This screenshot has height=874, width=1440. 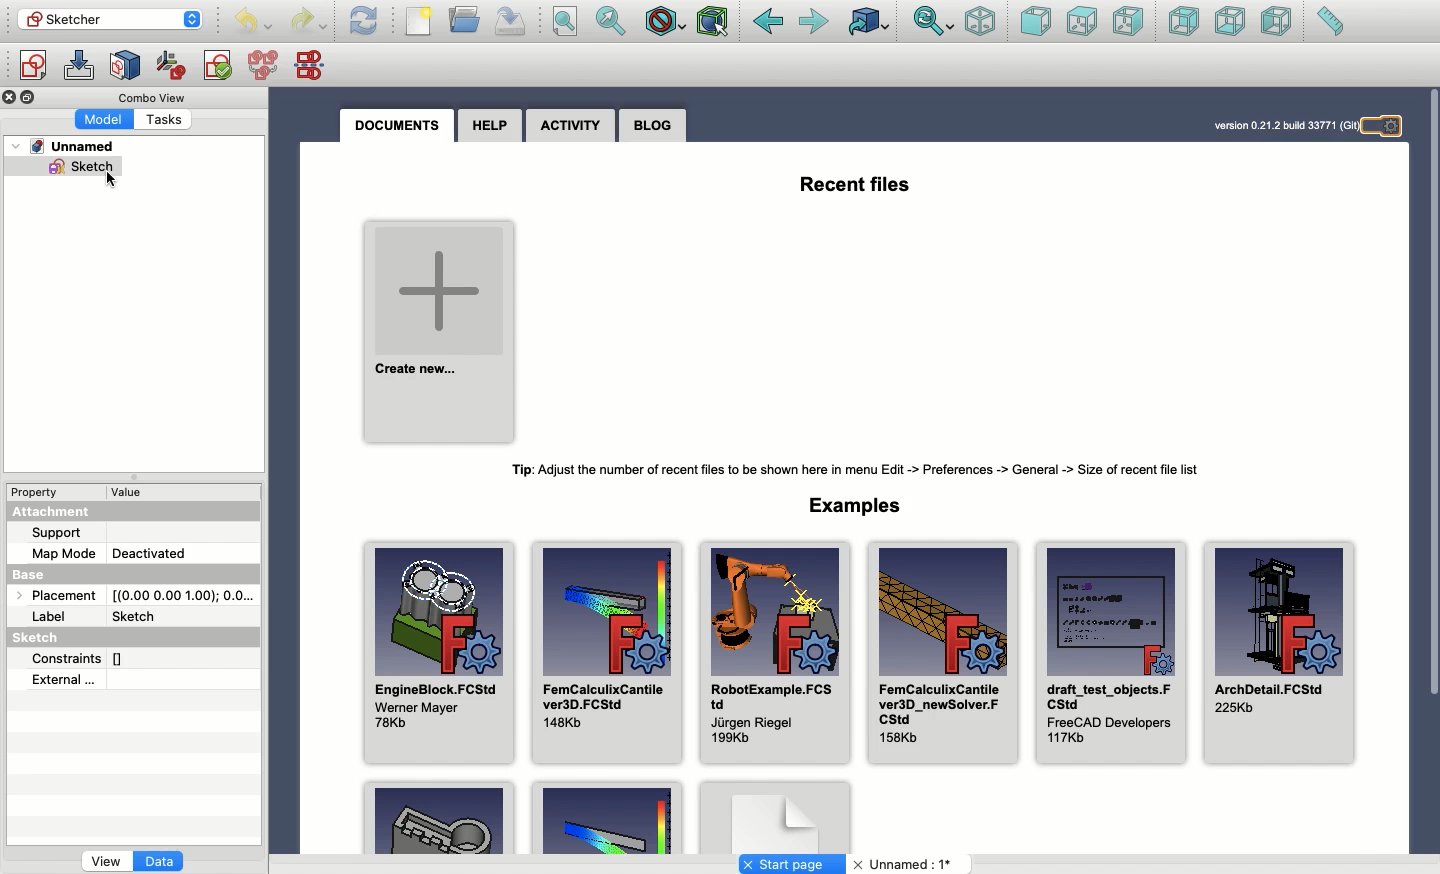 What do you see at coordinates (161, 863) in the screenshot?
I see `Data` at bounding box center [161, 863].